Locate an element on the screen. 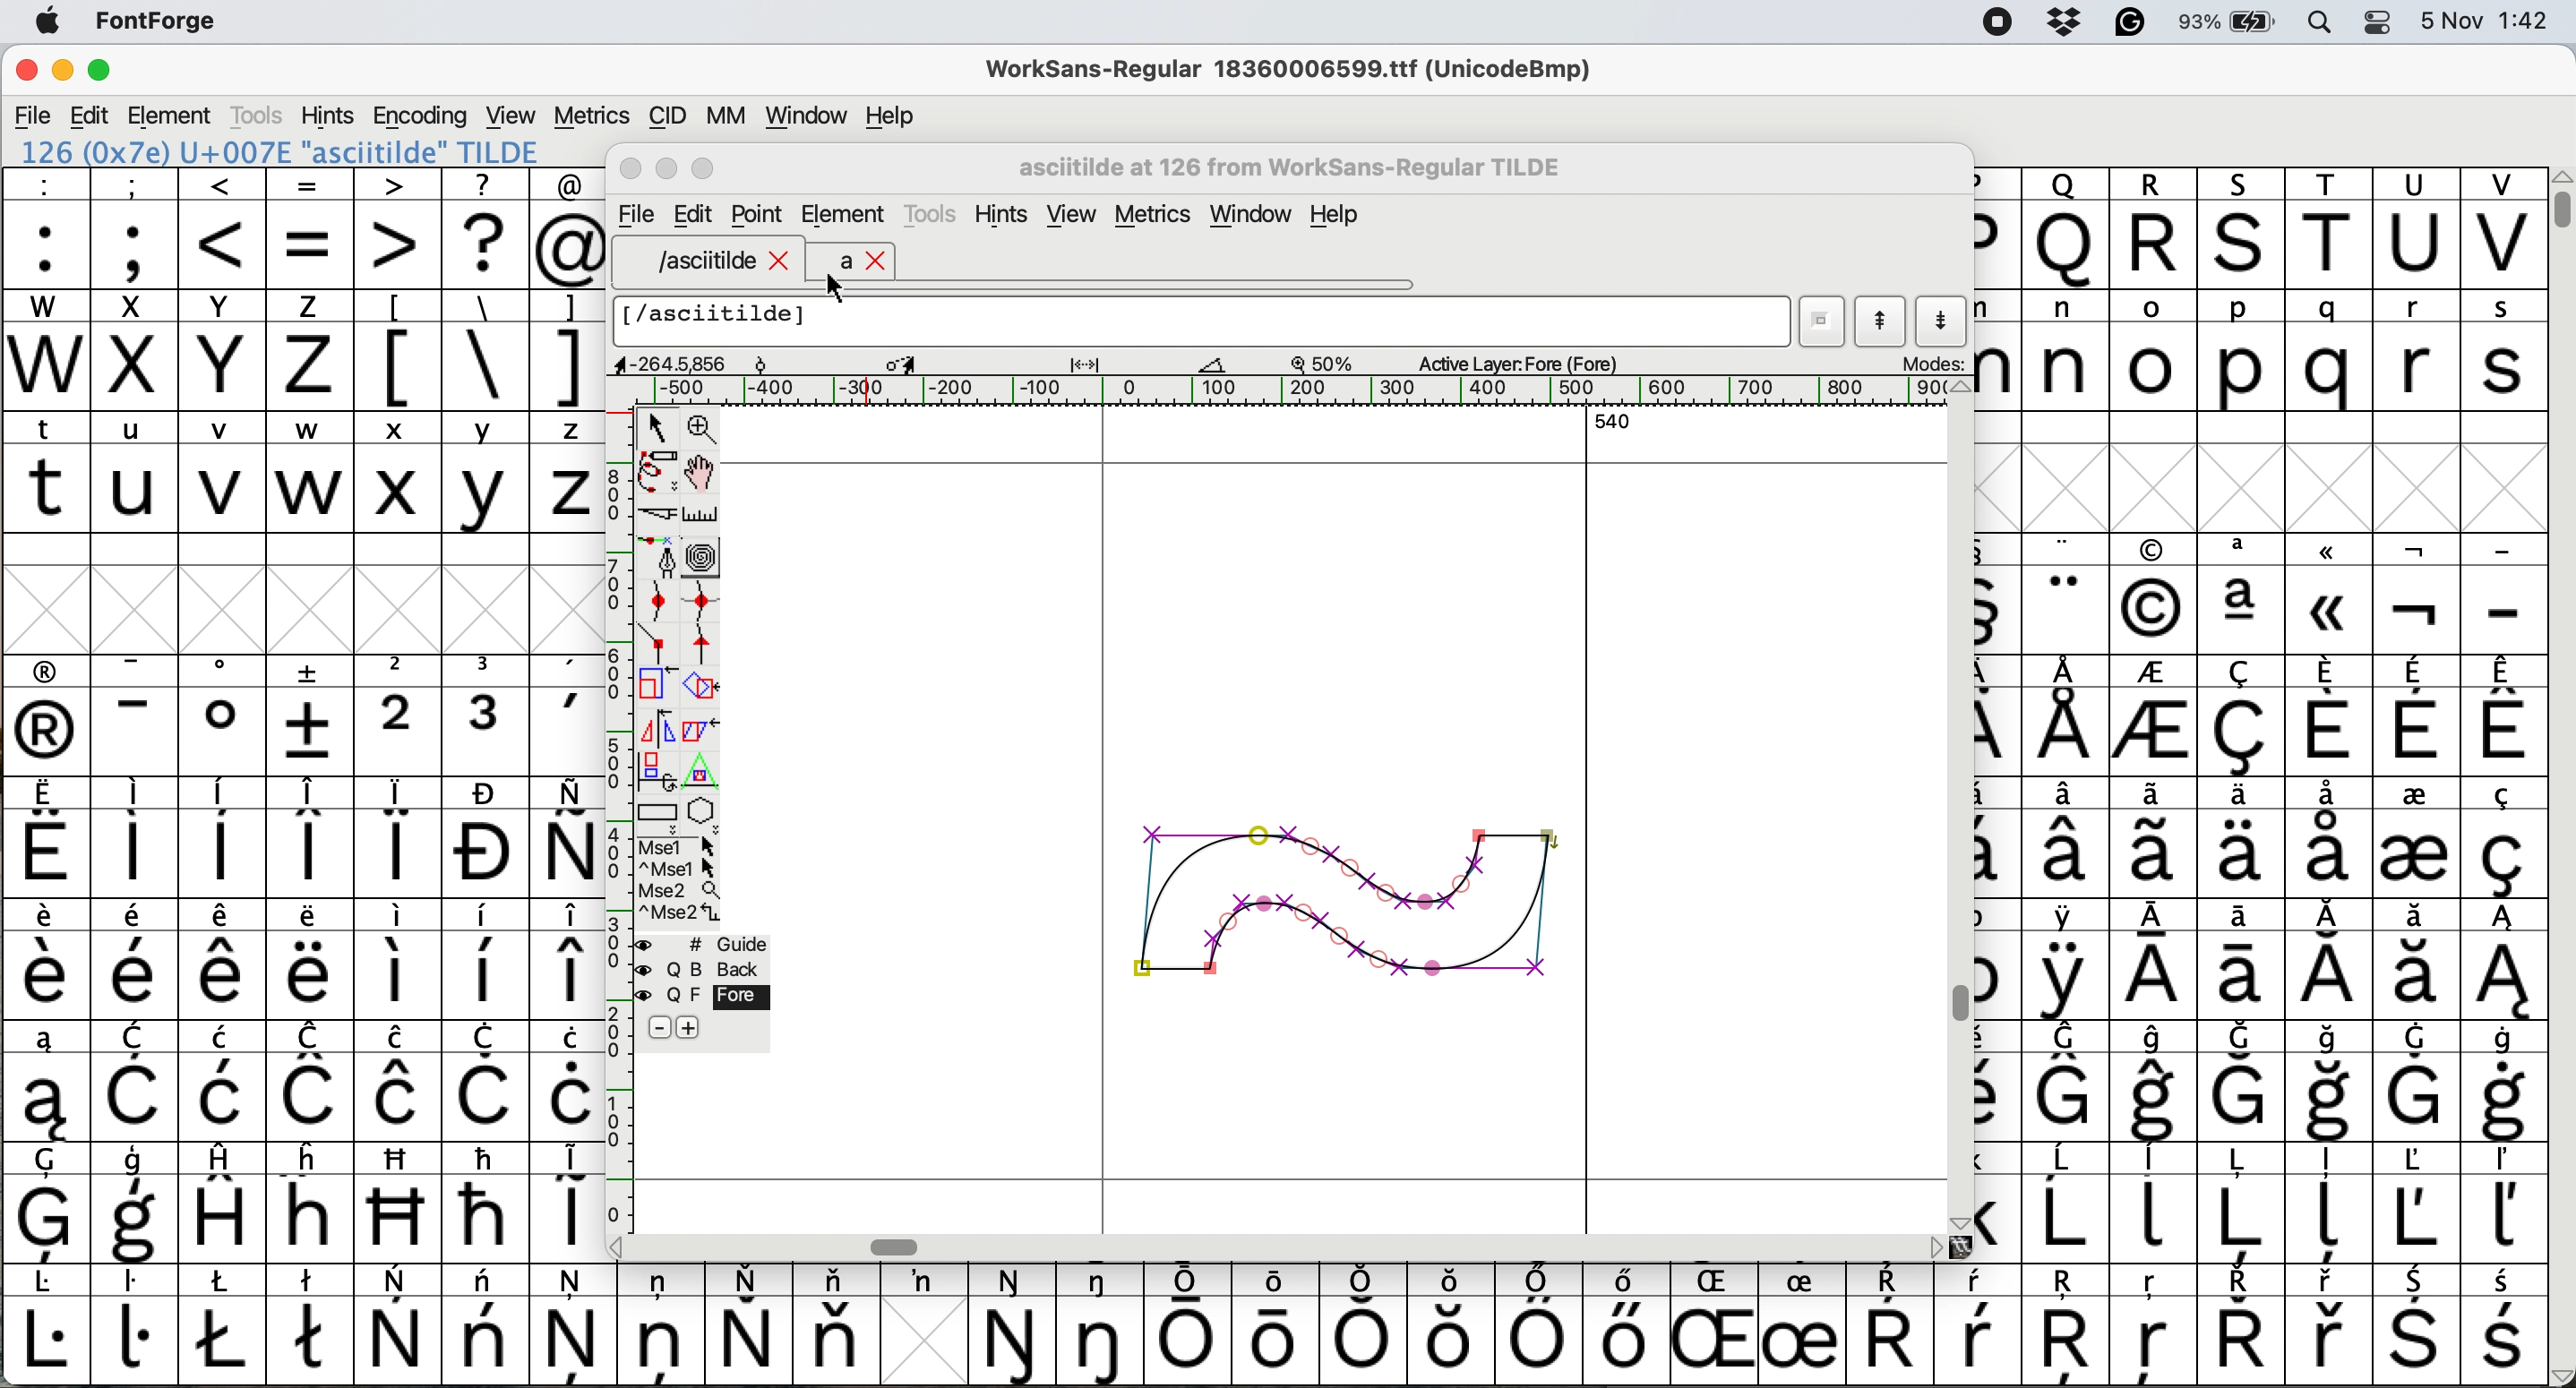 The image size is (2576, 1388). symbol is located at coordinates (2155, 1200).